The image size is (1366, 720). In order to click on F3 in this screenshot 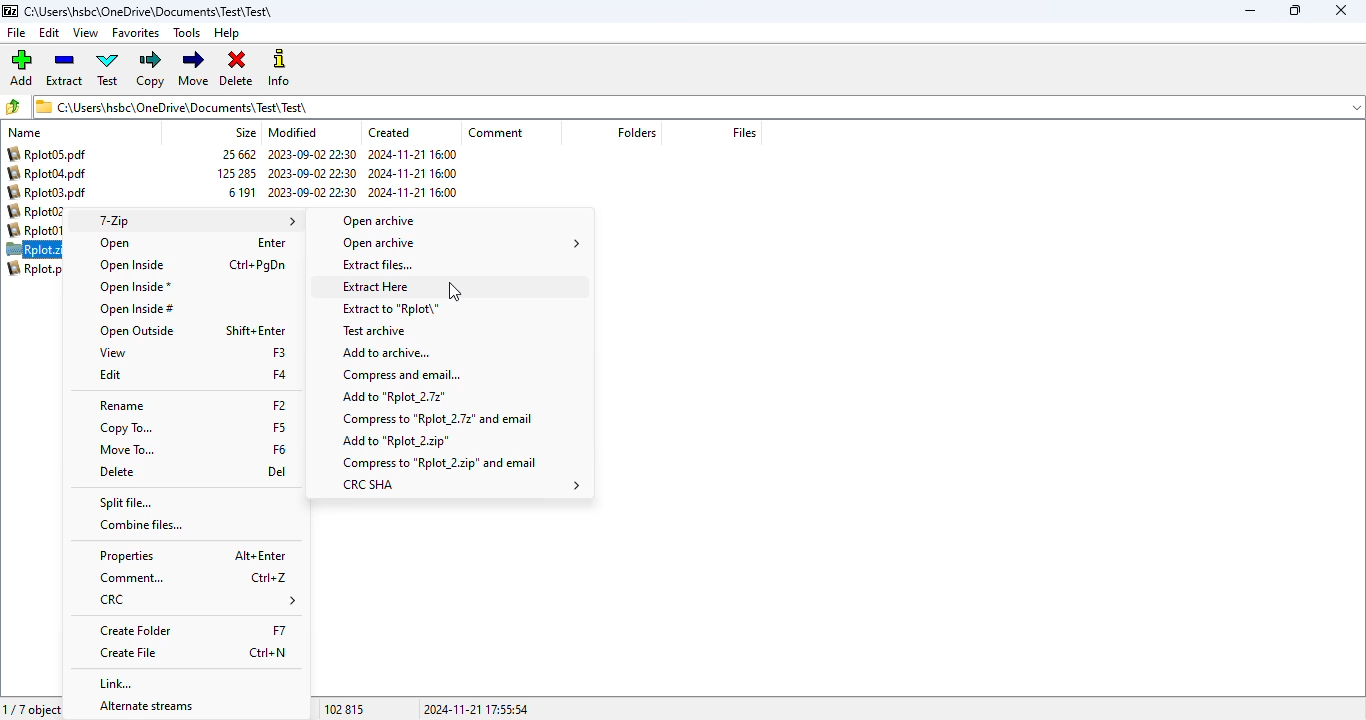, I will do `click(279, 351)`.